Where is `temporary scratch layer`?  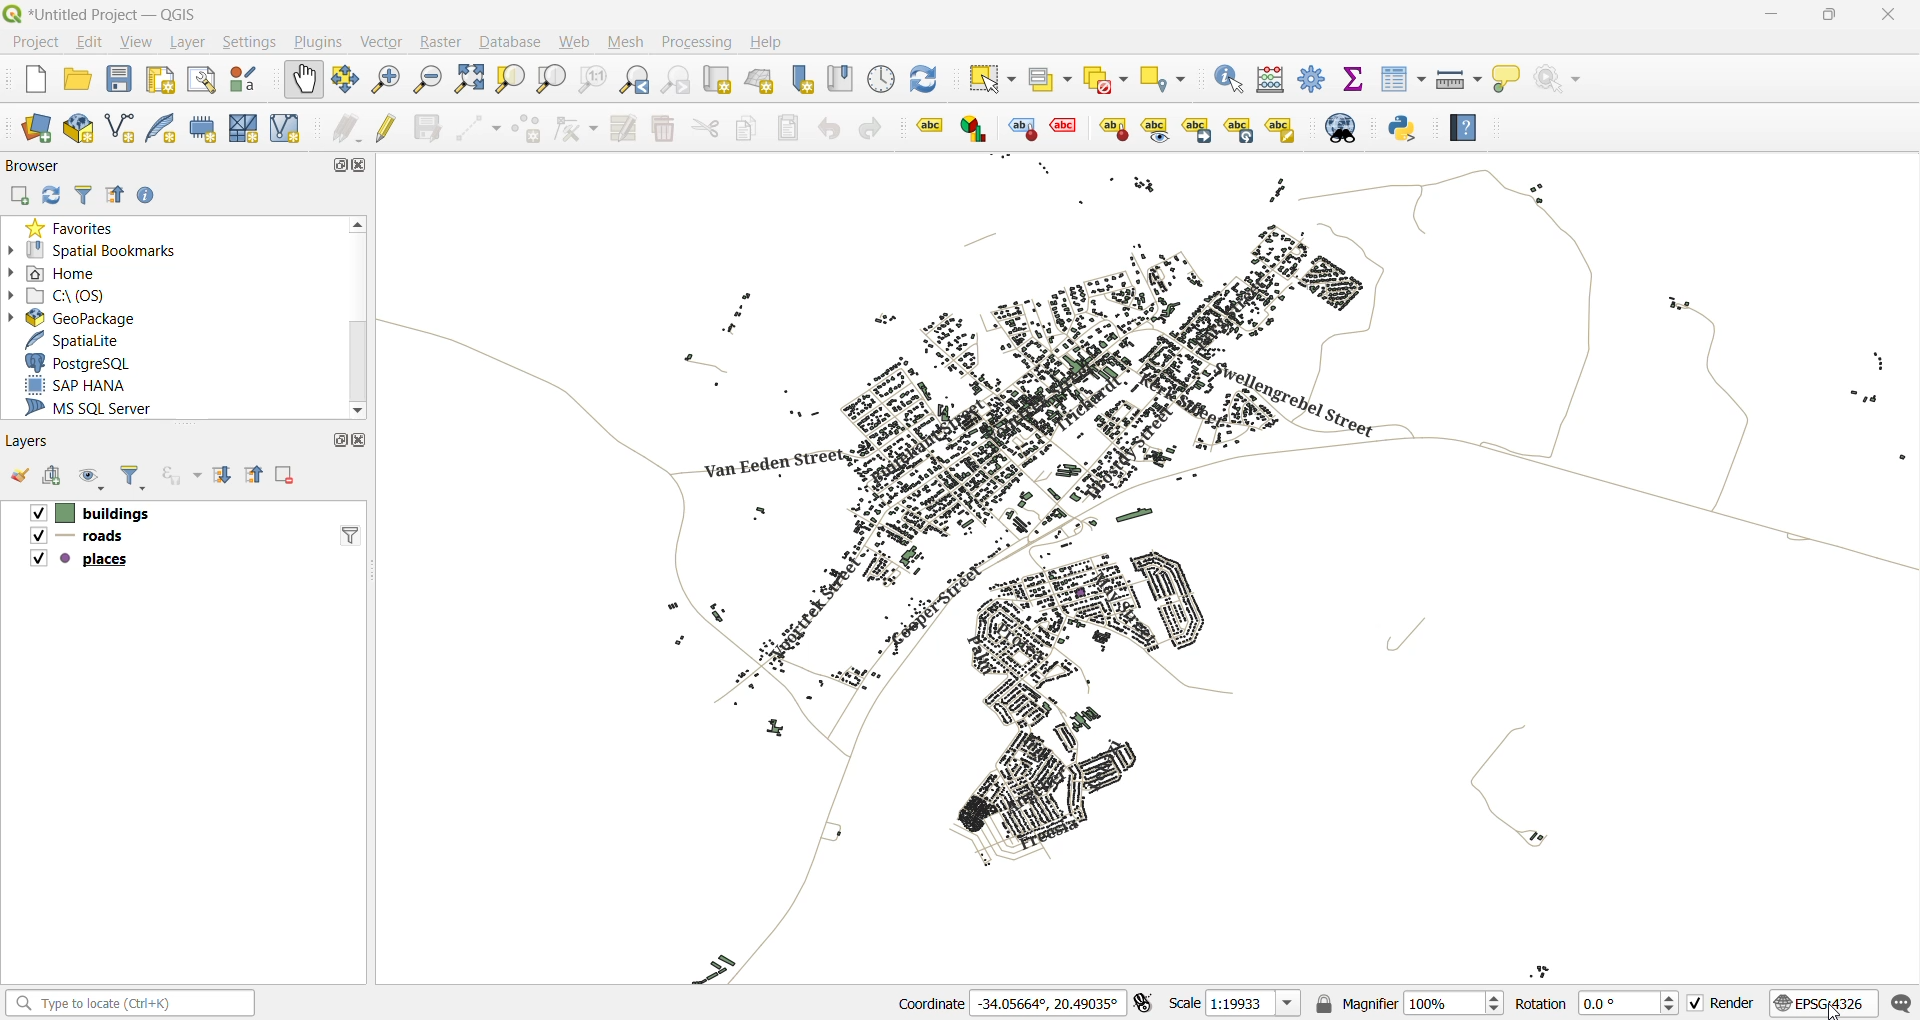
temporary scratch layer is located at coordinates (202, 128).